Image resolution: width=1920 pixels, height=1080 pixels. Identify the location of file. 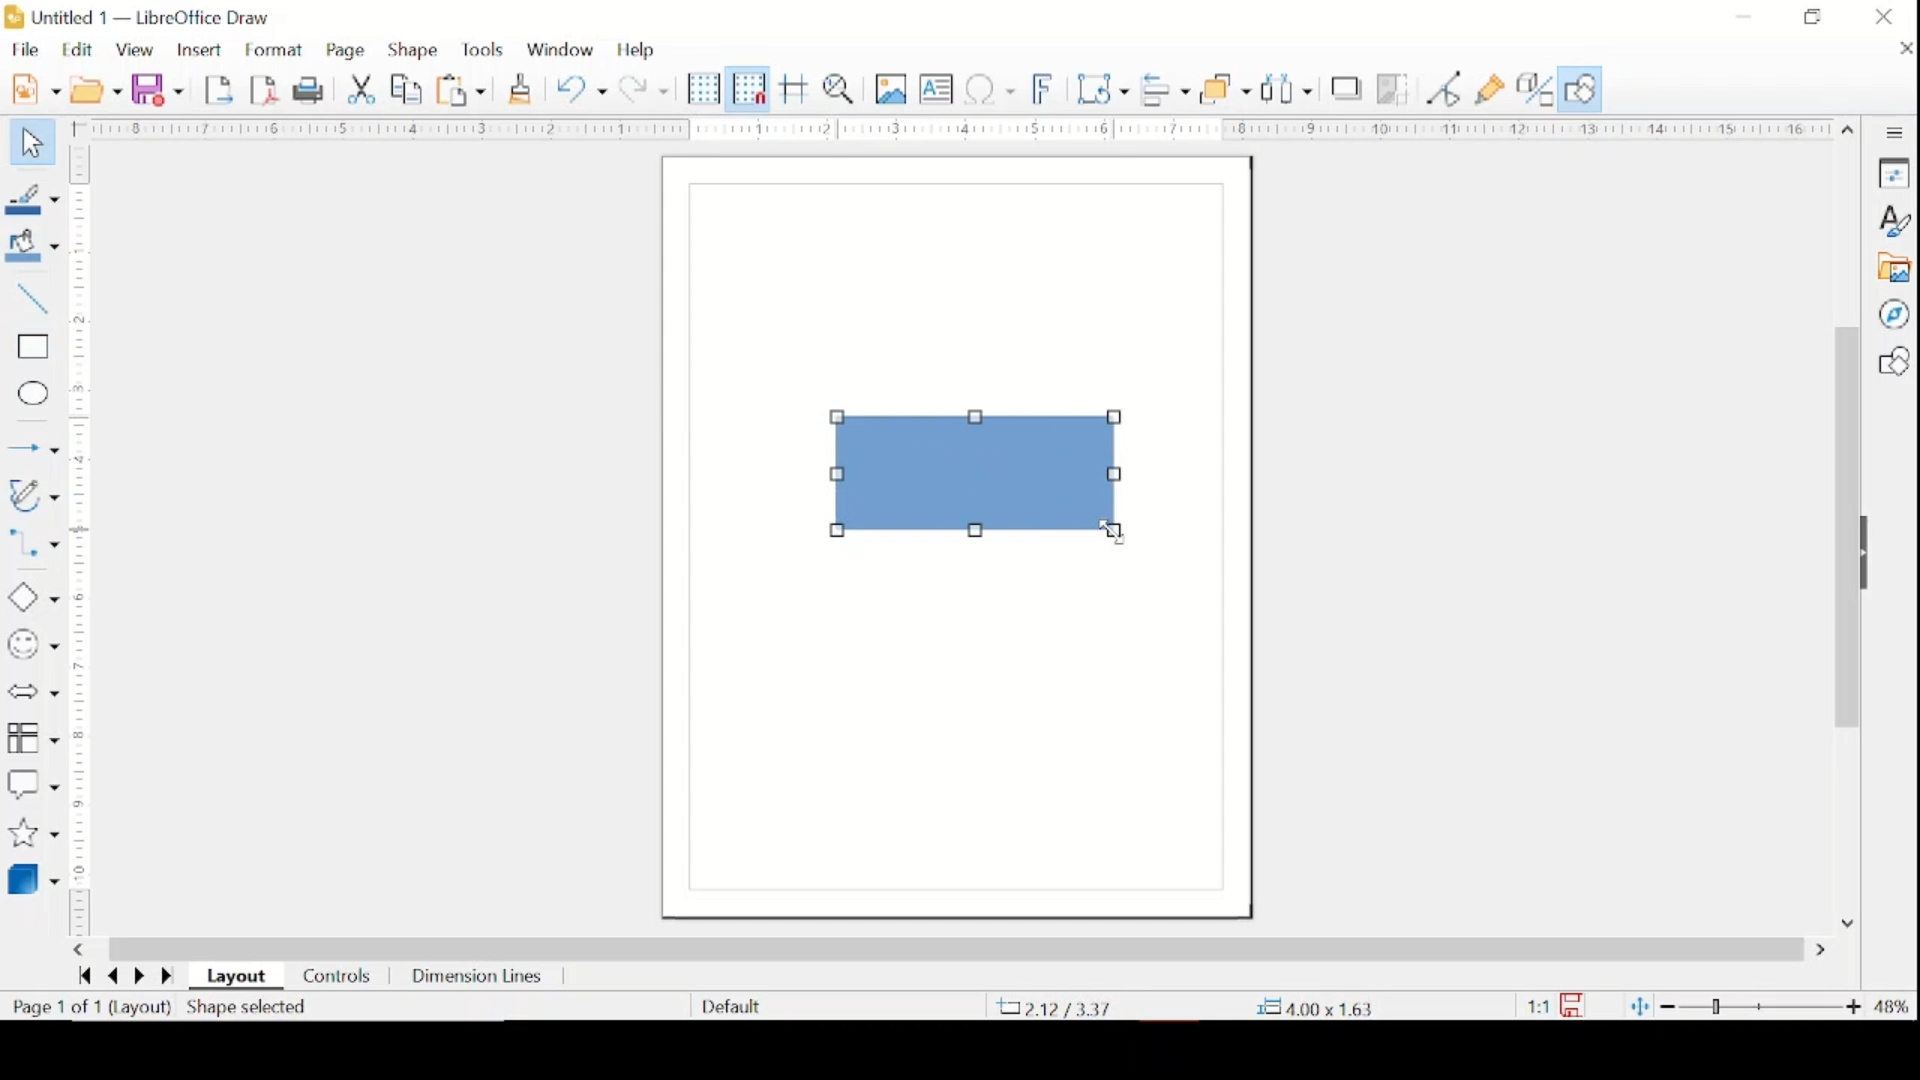
(25, 49).